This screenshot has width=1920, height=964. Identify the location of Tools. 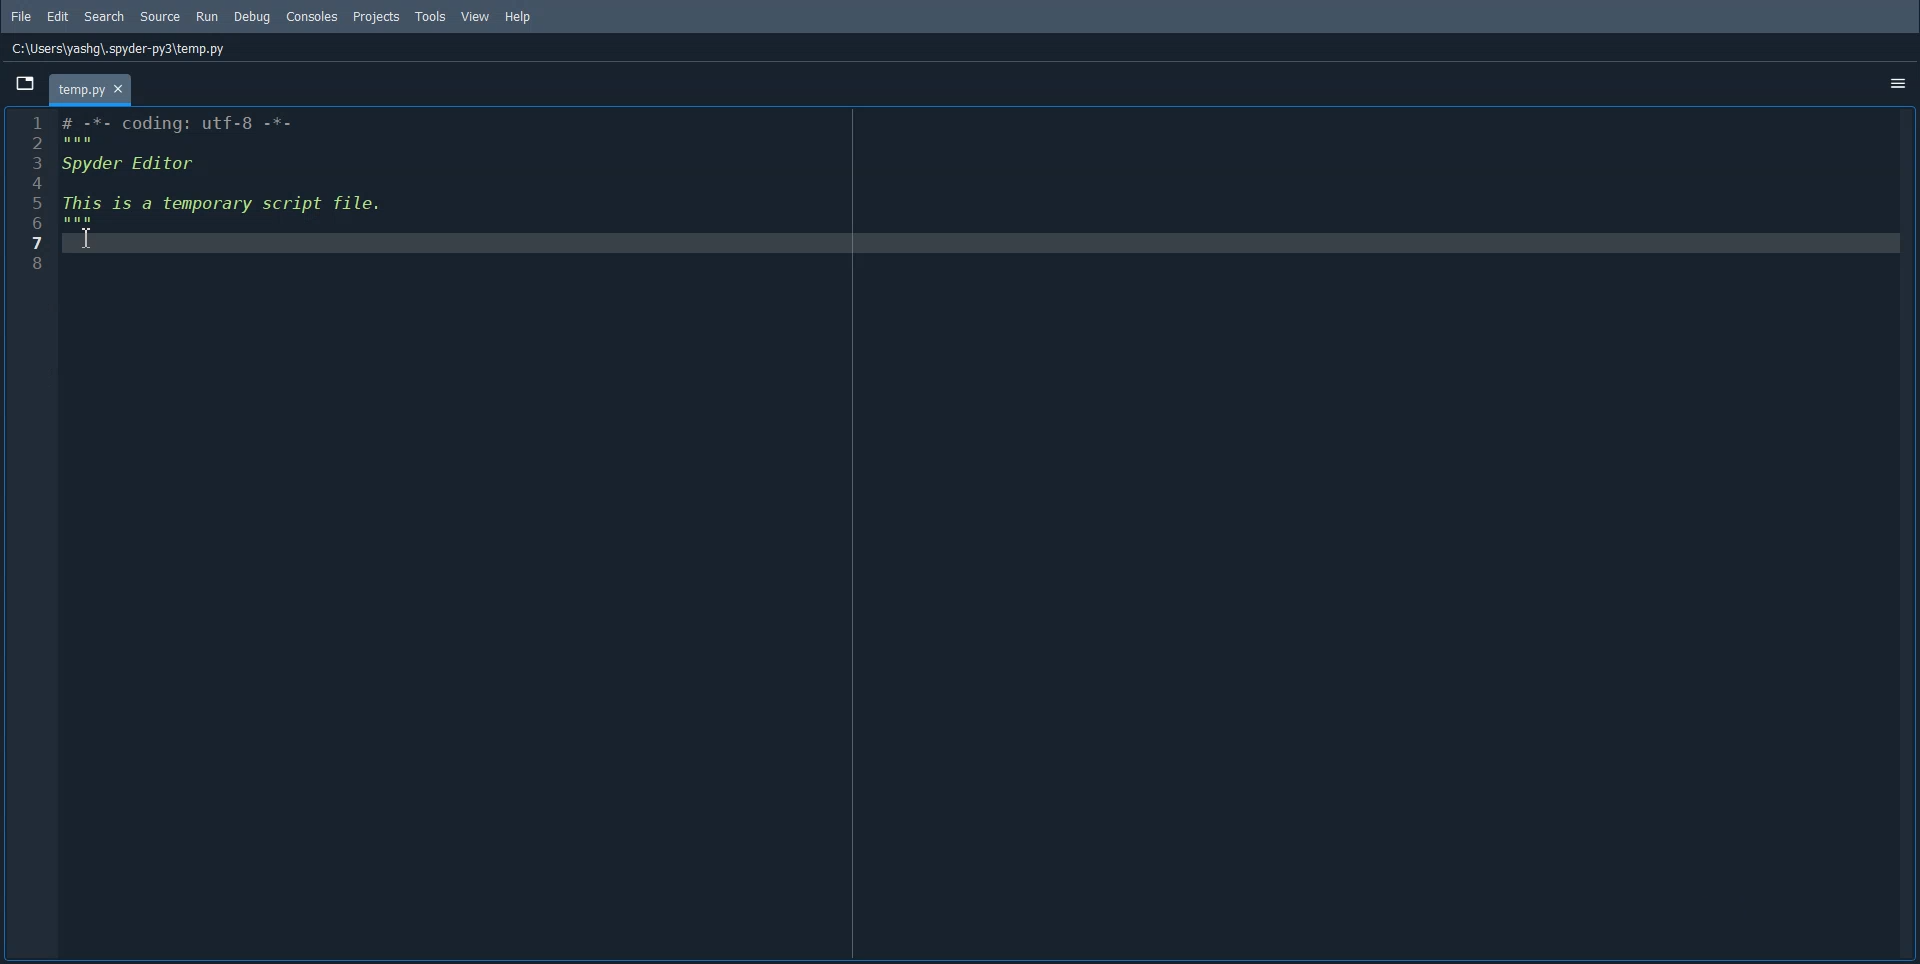
(434, 17).